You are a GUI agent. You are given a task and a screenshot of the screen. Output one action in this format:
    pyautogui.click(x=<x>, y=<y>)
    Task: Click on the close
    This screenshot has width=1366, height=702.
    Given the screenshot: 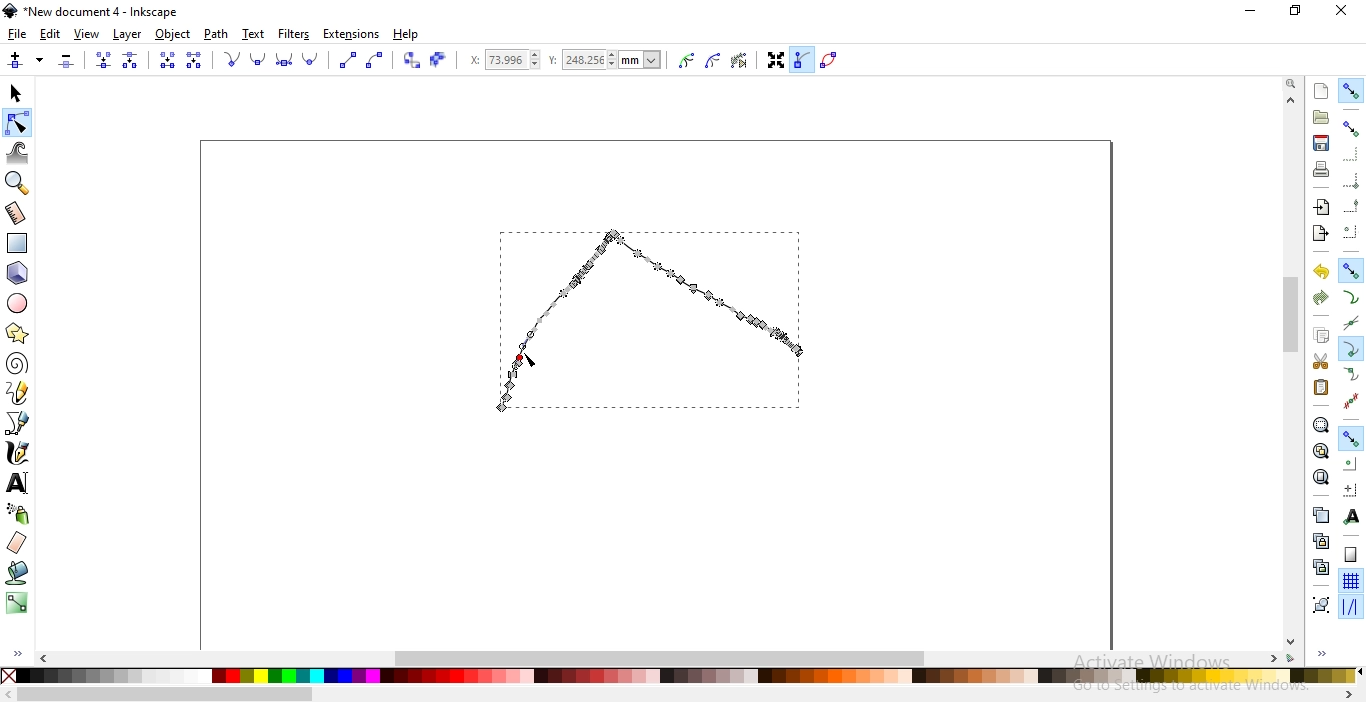 What is the action you would take?
    pyautogui.click(x=1340, y=11)
    